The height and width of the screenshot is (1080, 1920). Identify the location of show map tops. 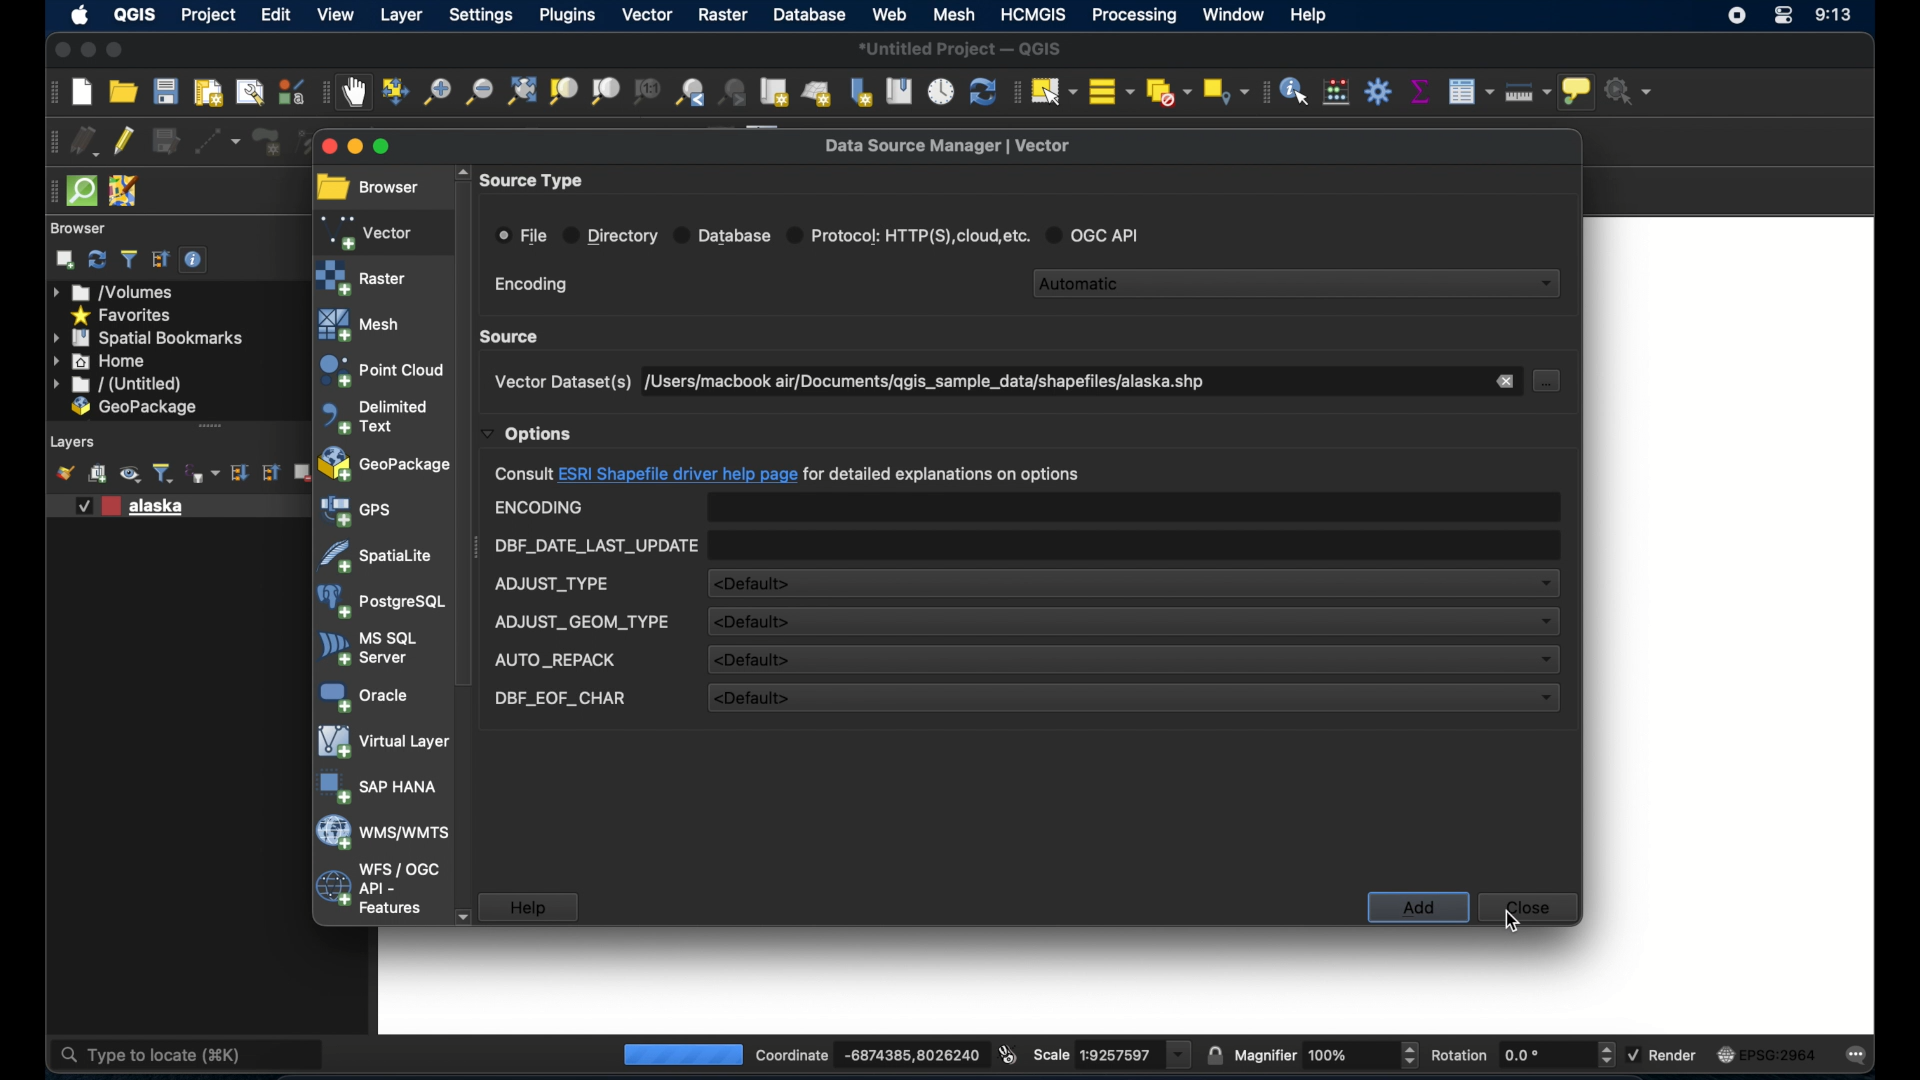
(1581, 92).